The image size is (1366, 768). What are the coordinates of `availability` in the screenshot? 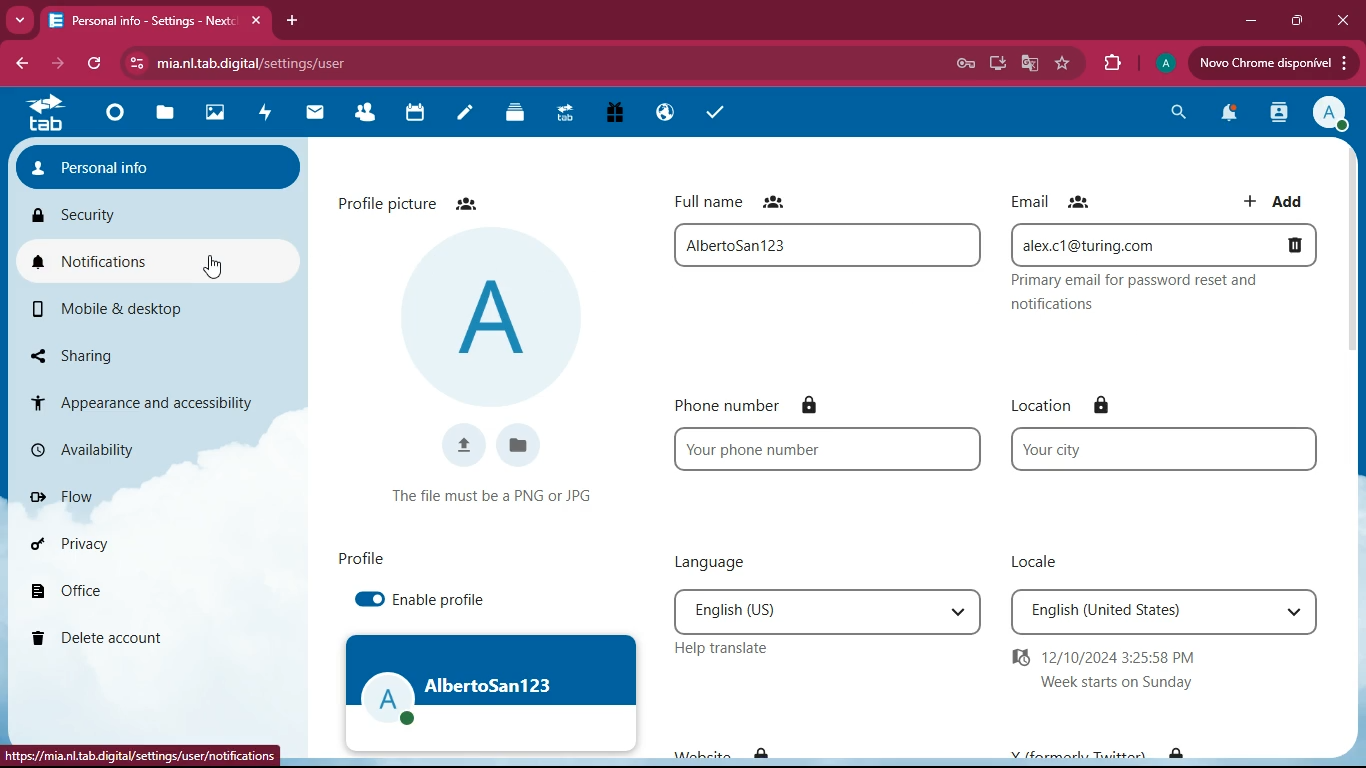 It's located at (134, 445).